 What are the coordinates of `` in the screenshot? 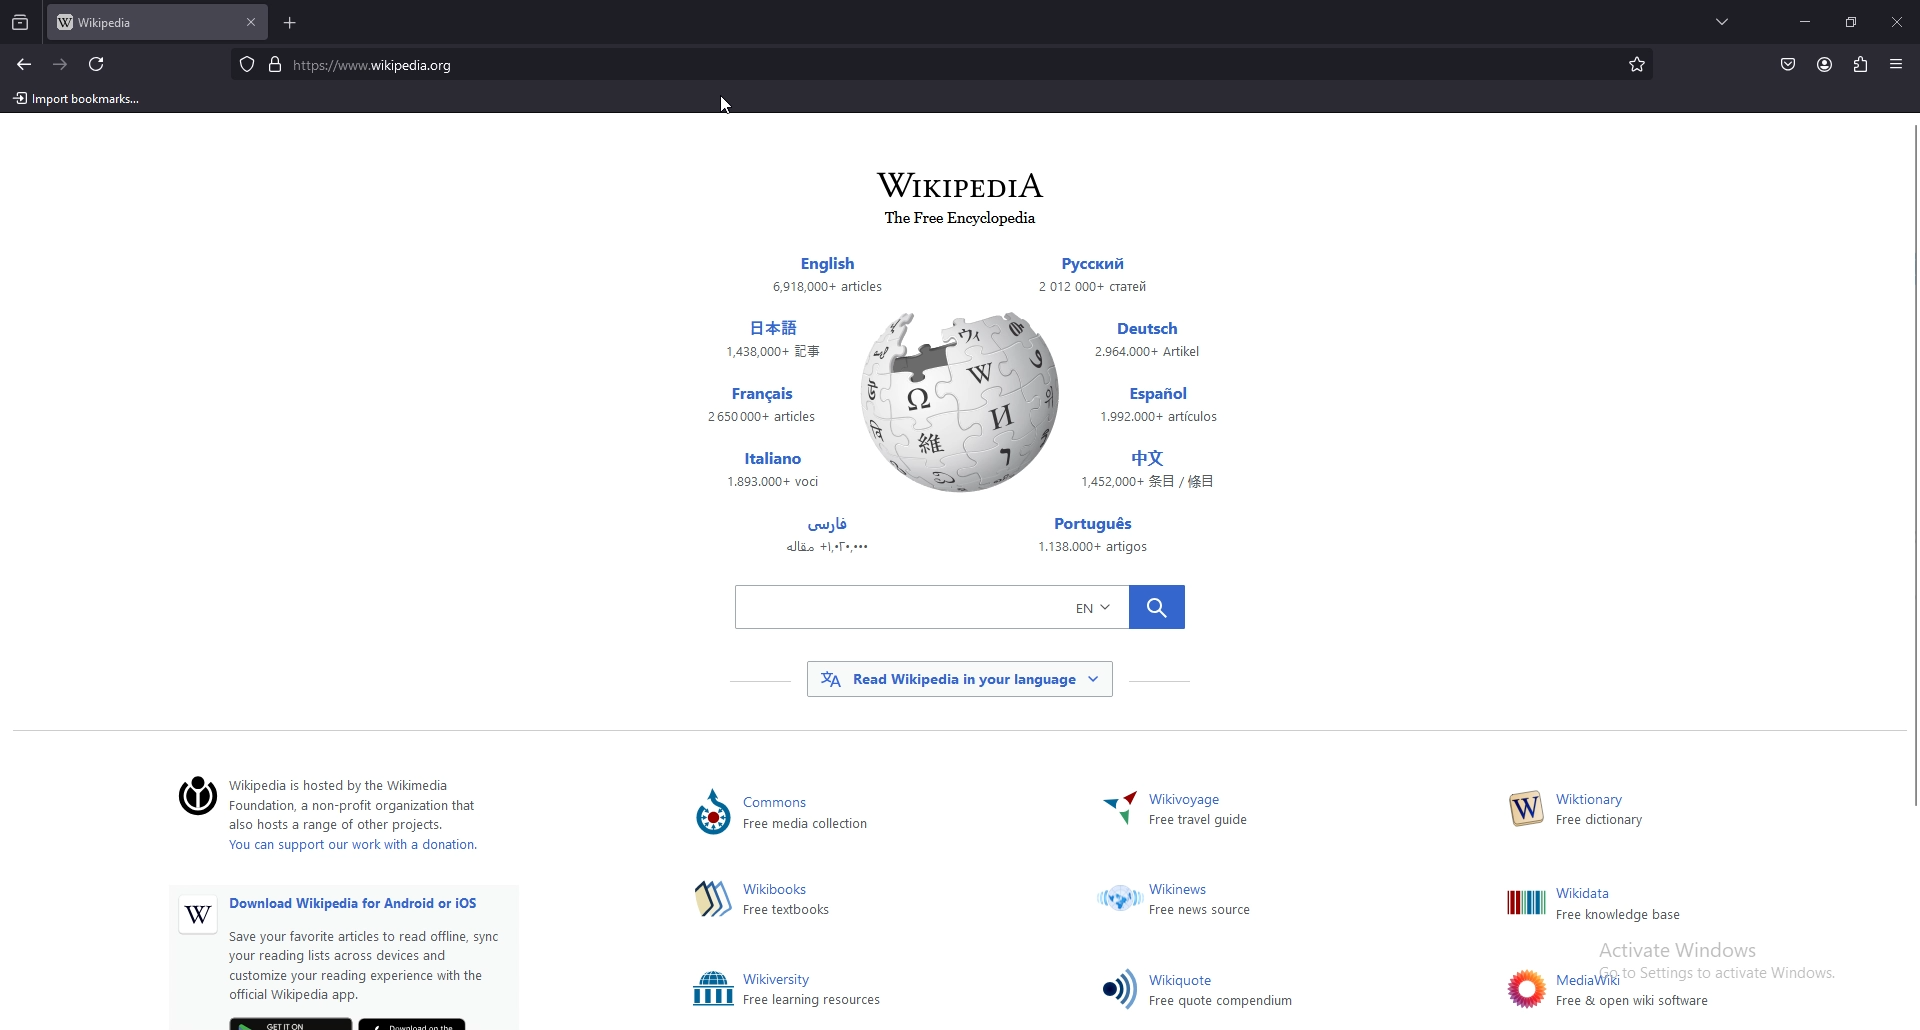 It's located at (711, 898).